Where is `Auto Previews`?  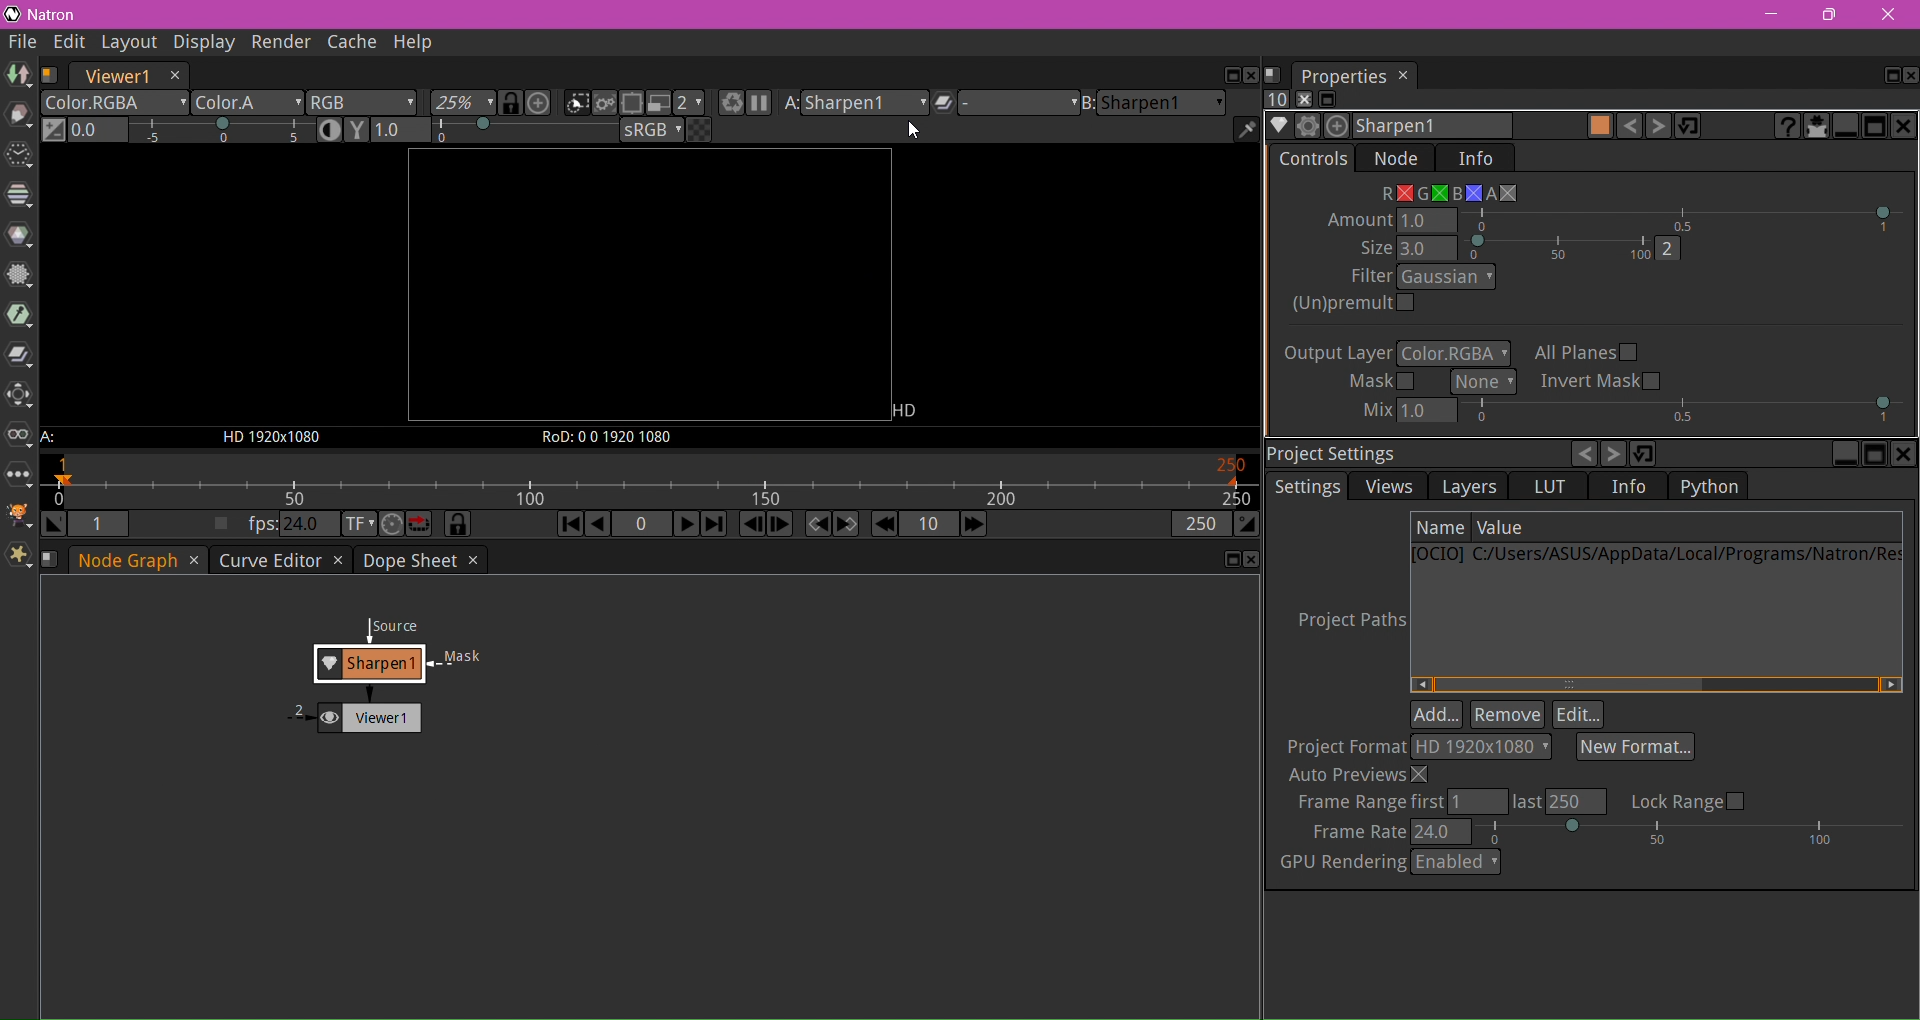
Auto Previews is located at coordinates (1361, 775).